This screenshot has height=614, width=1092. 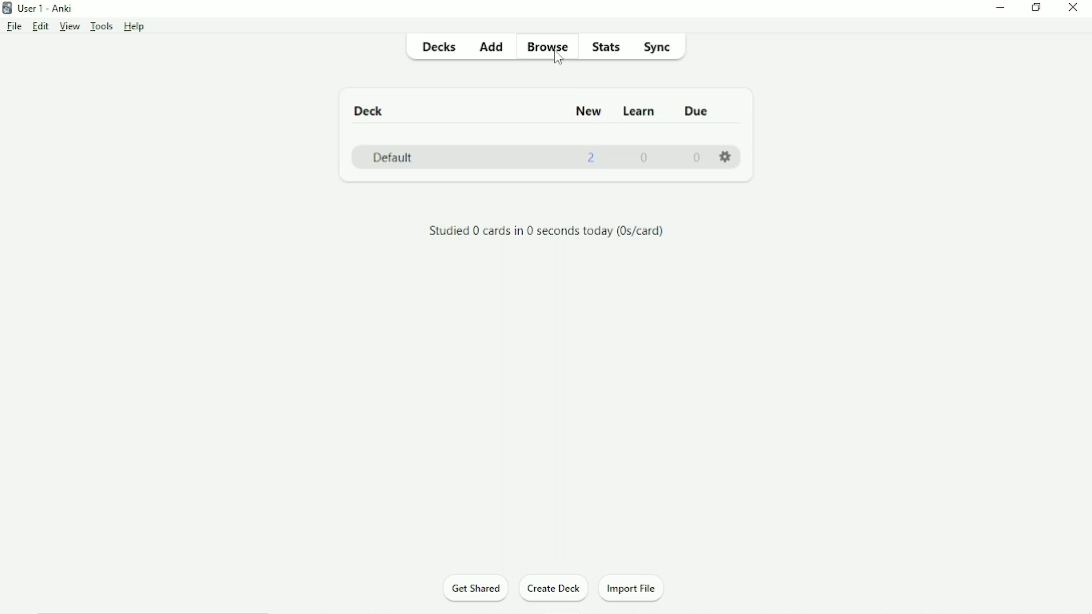 What do you see at coordinates (69, 26) in the screenshot?
I see `View` at bounding box center [69, 26].